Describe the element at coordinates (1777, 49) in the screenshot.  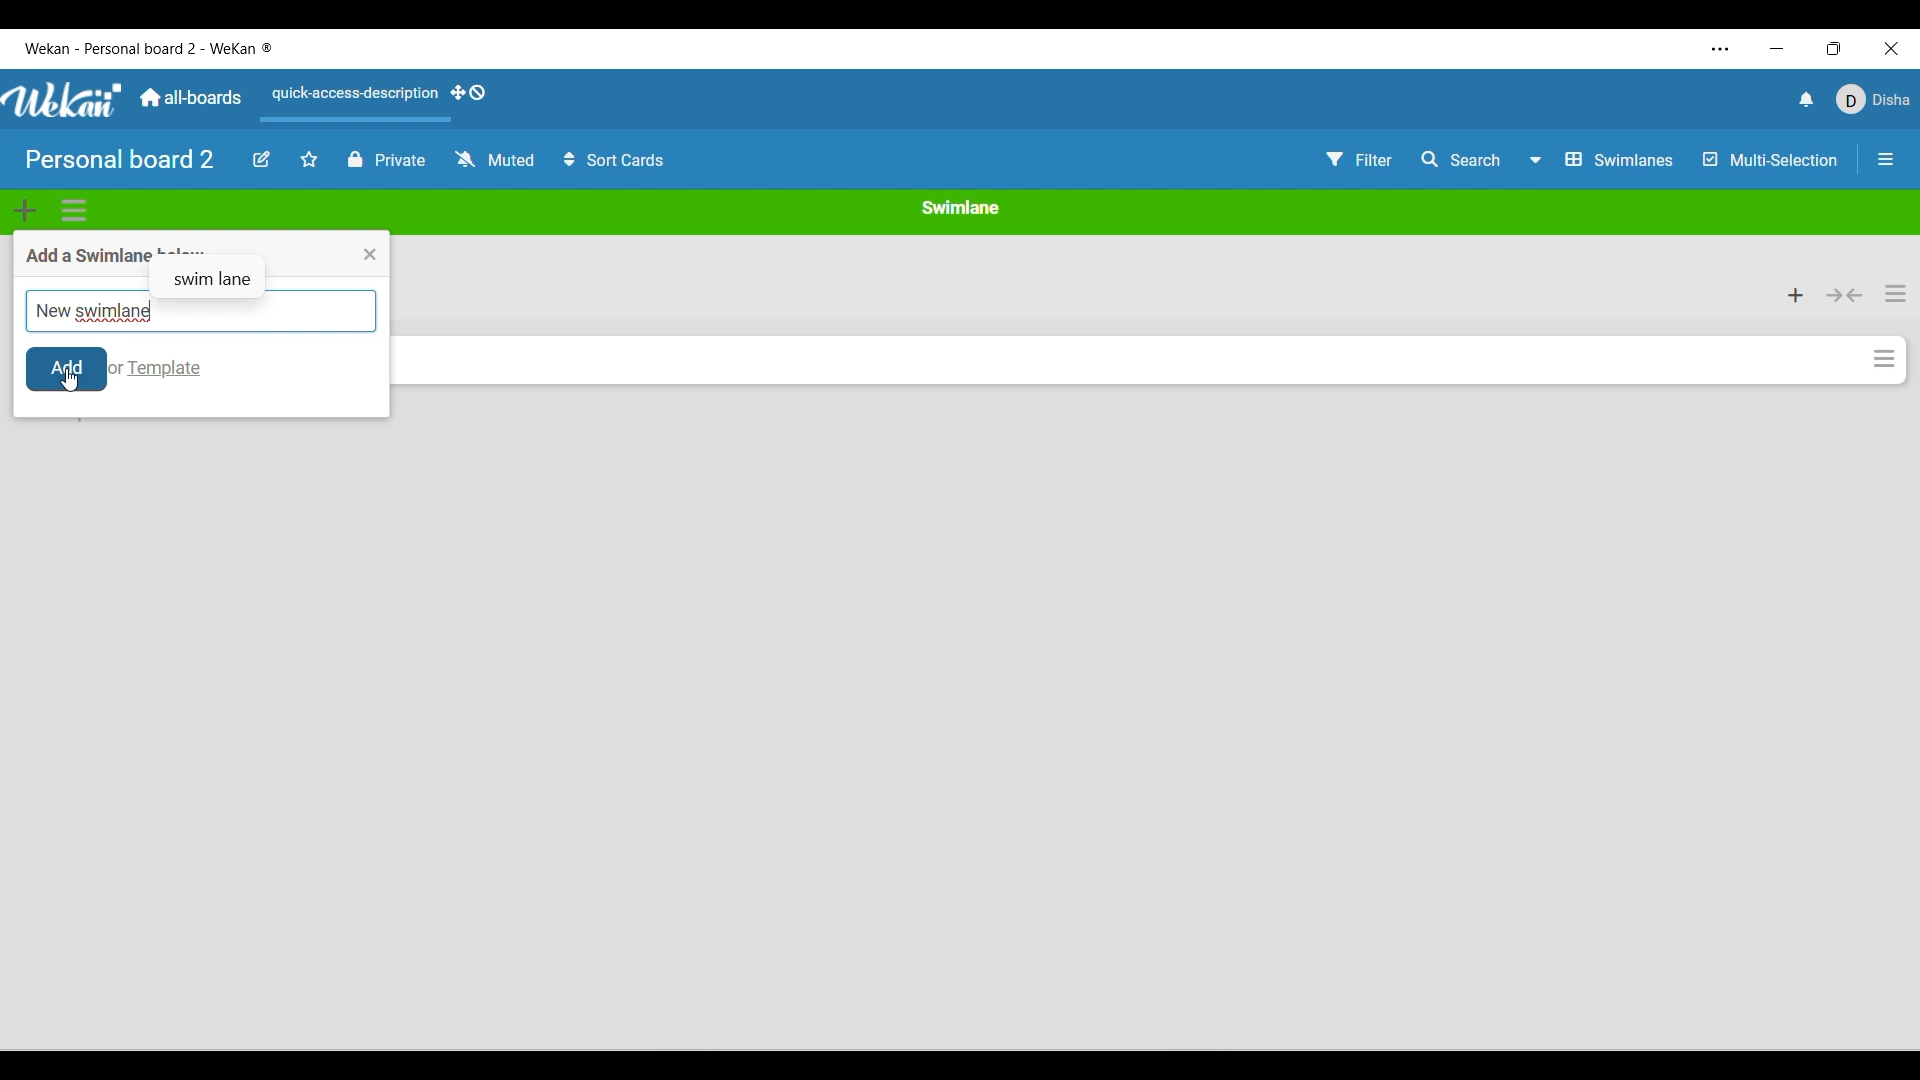
I see `Minimize` at that location.